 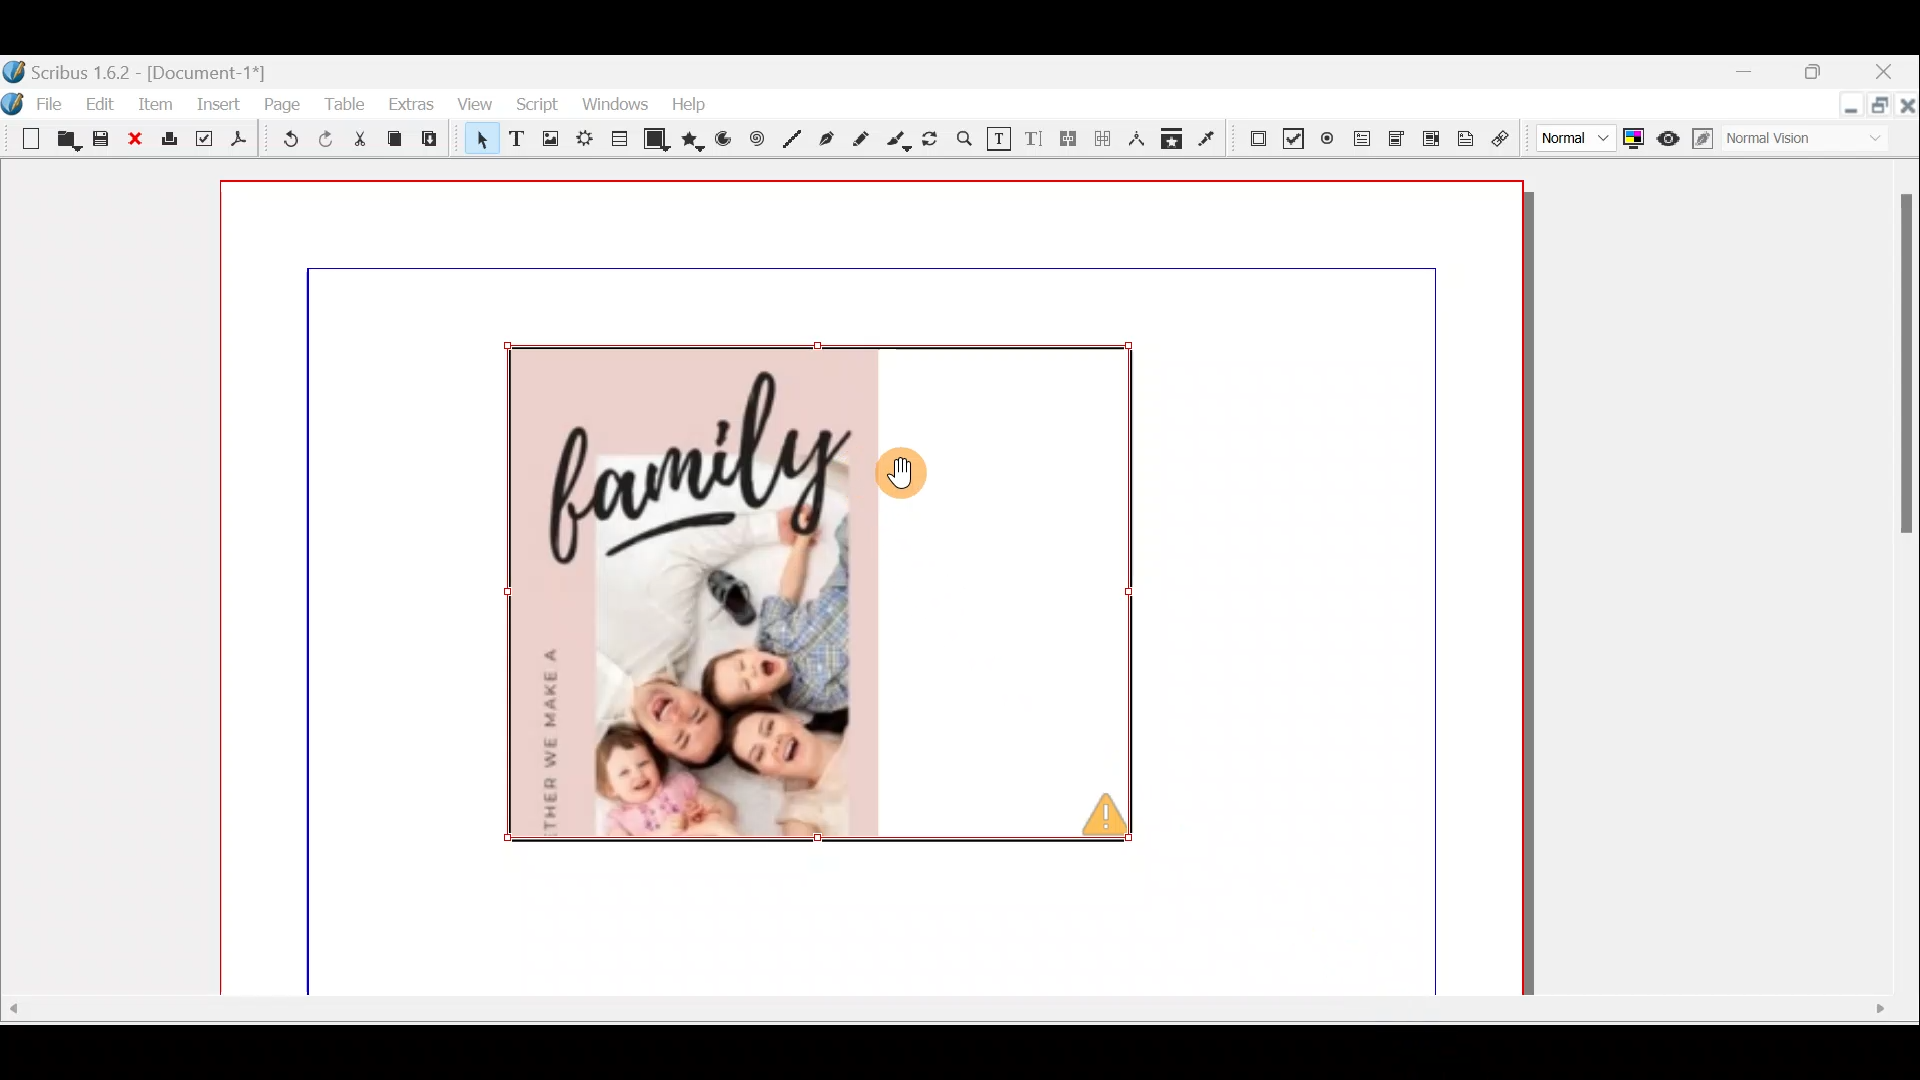 I want to click on Save, so click(x=104, y=141).